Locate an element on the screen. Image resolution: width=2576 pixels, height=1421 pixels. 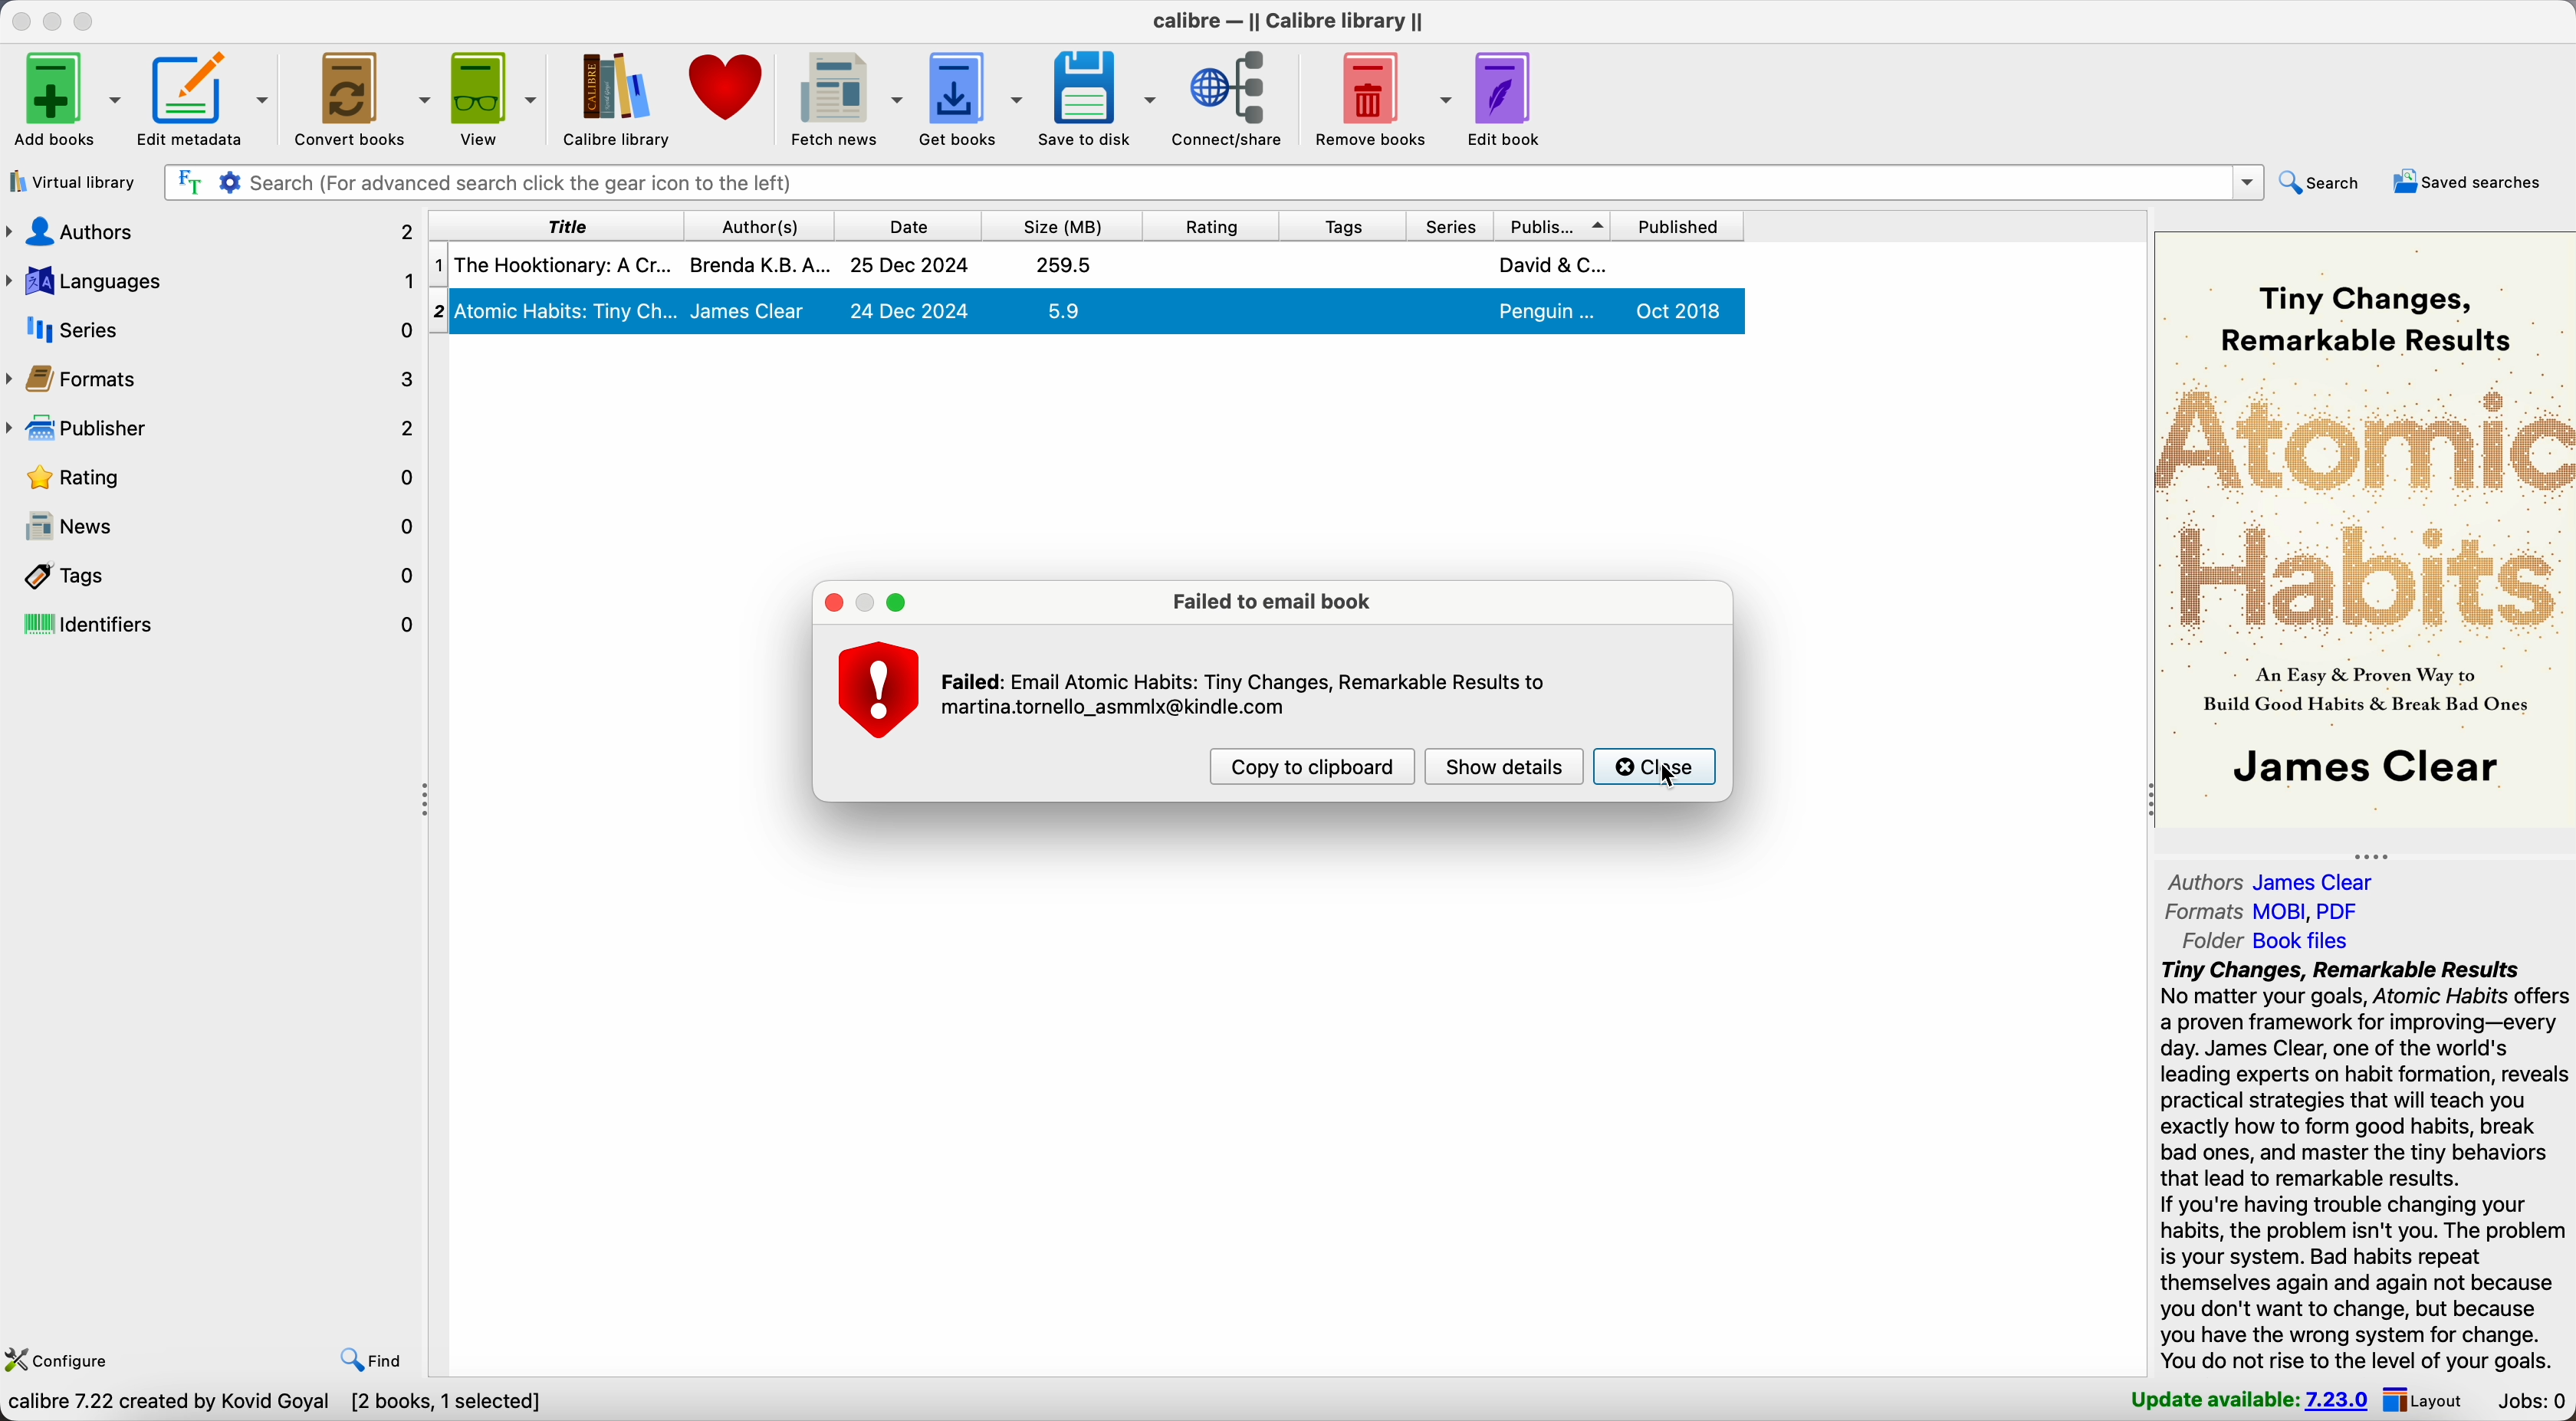
convert books is located at coordinates (364, 100).